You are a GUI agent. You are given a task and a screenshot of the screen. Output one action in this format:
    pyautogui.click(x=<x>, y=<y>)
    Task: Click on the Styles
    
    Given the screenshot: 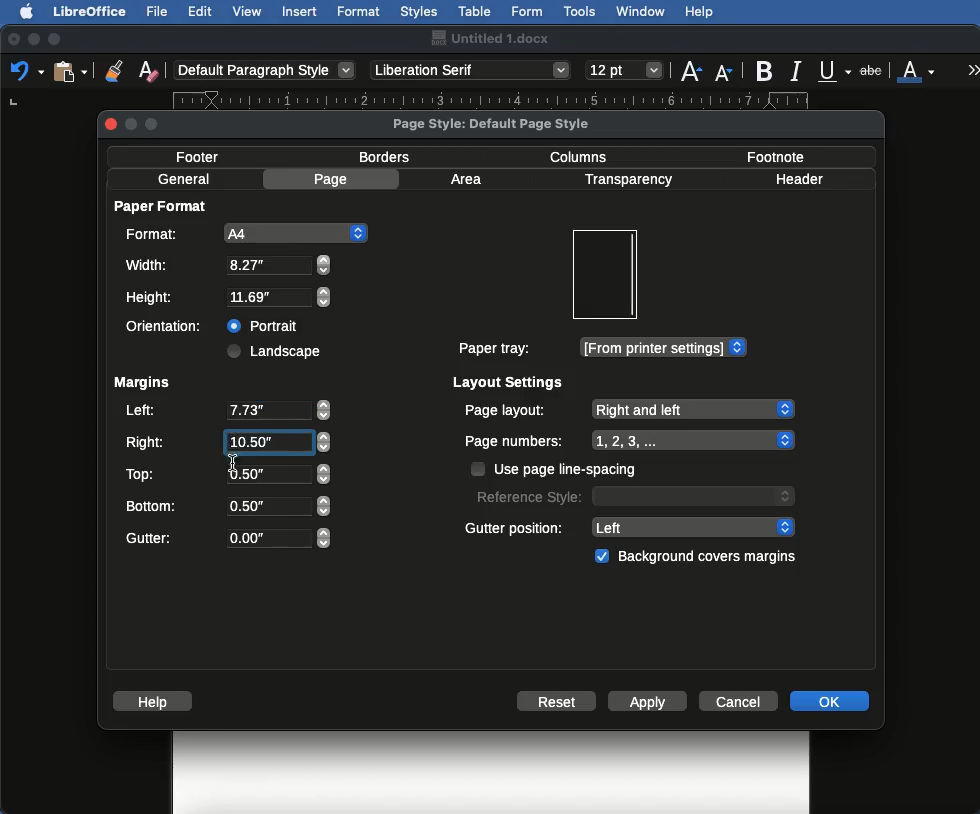 What is the action you would take?
    pyautogui.click(x=418, y=11)
    